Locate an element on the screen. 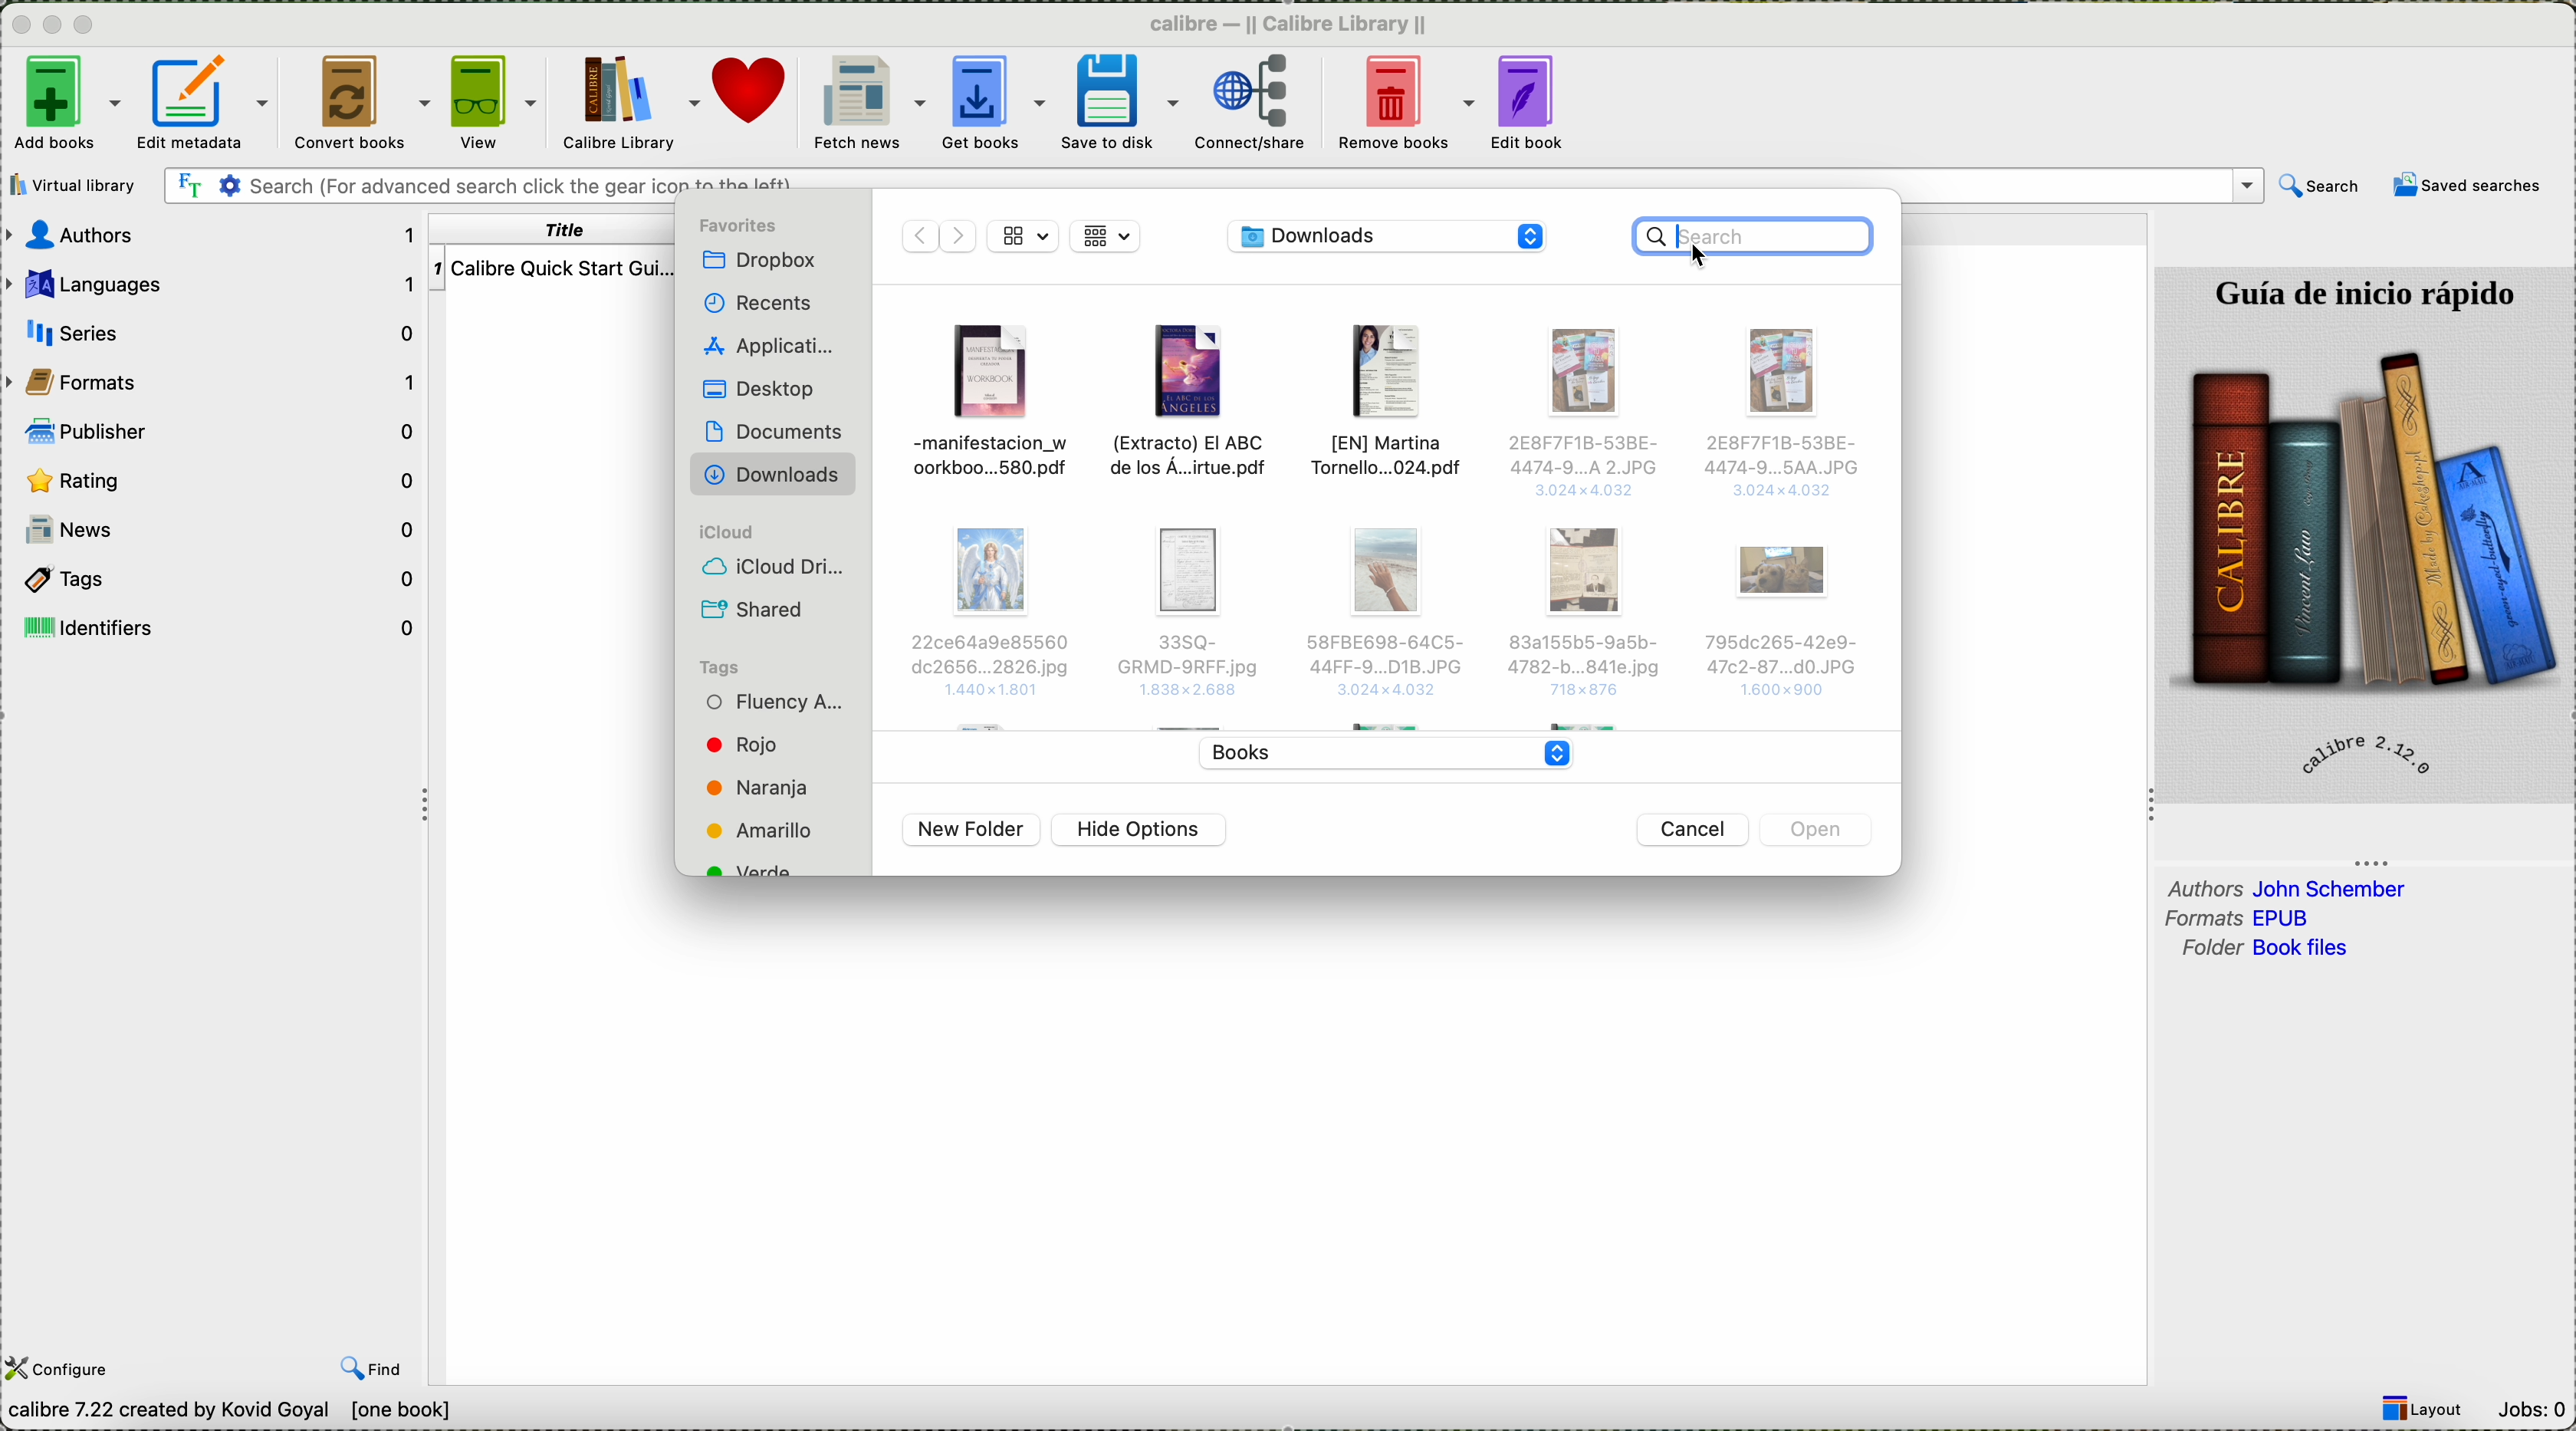   is located at coordinates (1581, 609).